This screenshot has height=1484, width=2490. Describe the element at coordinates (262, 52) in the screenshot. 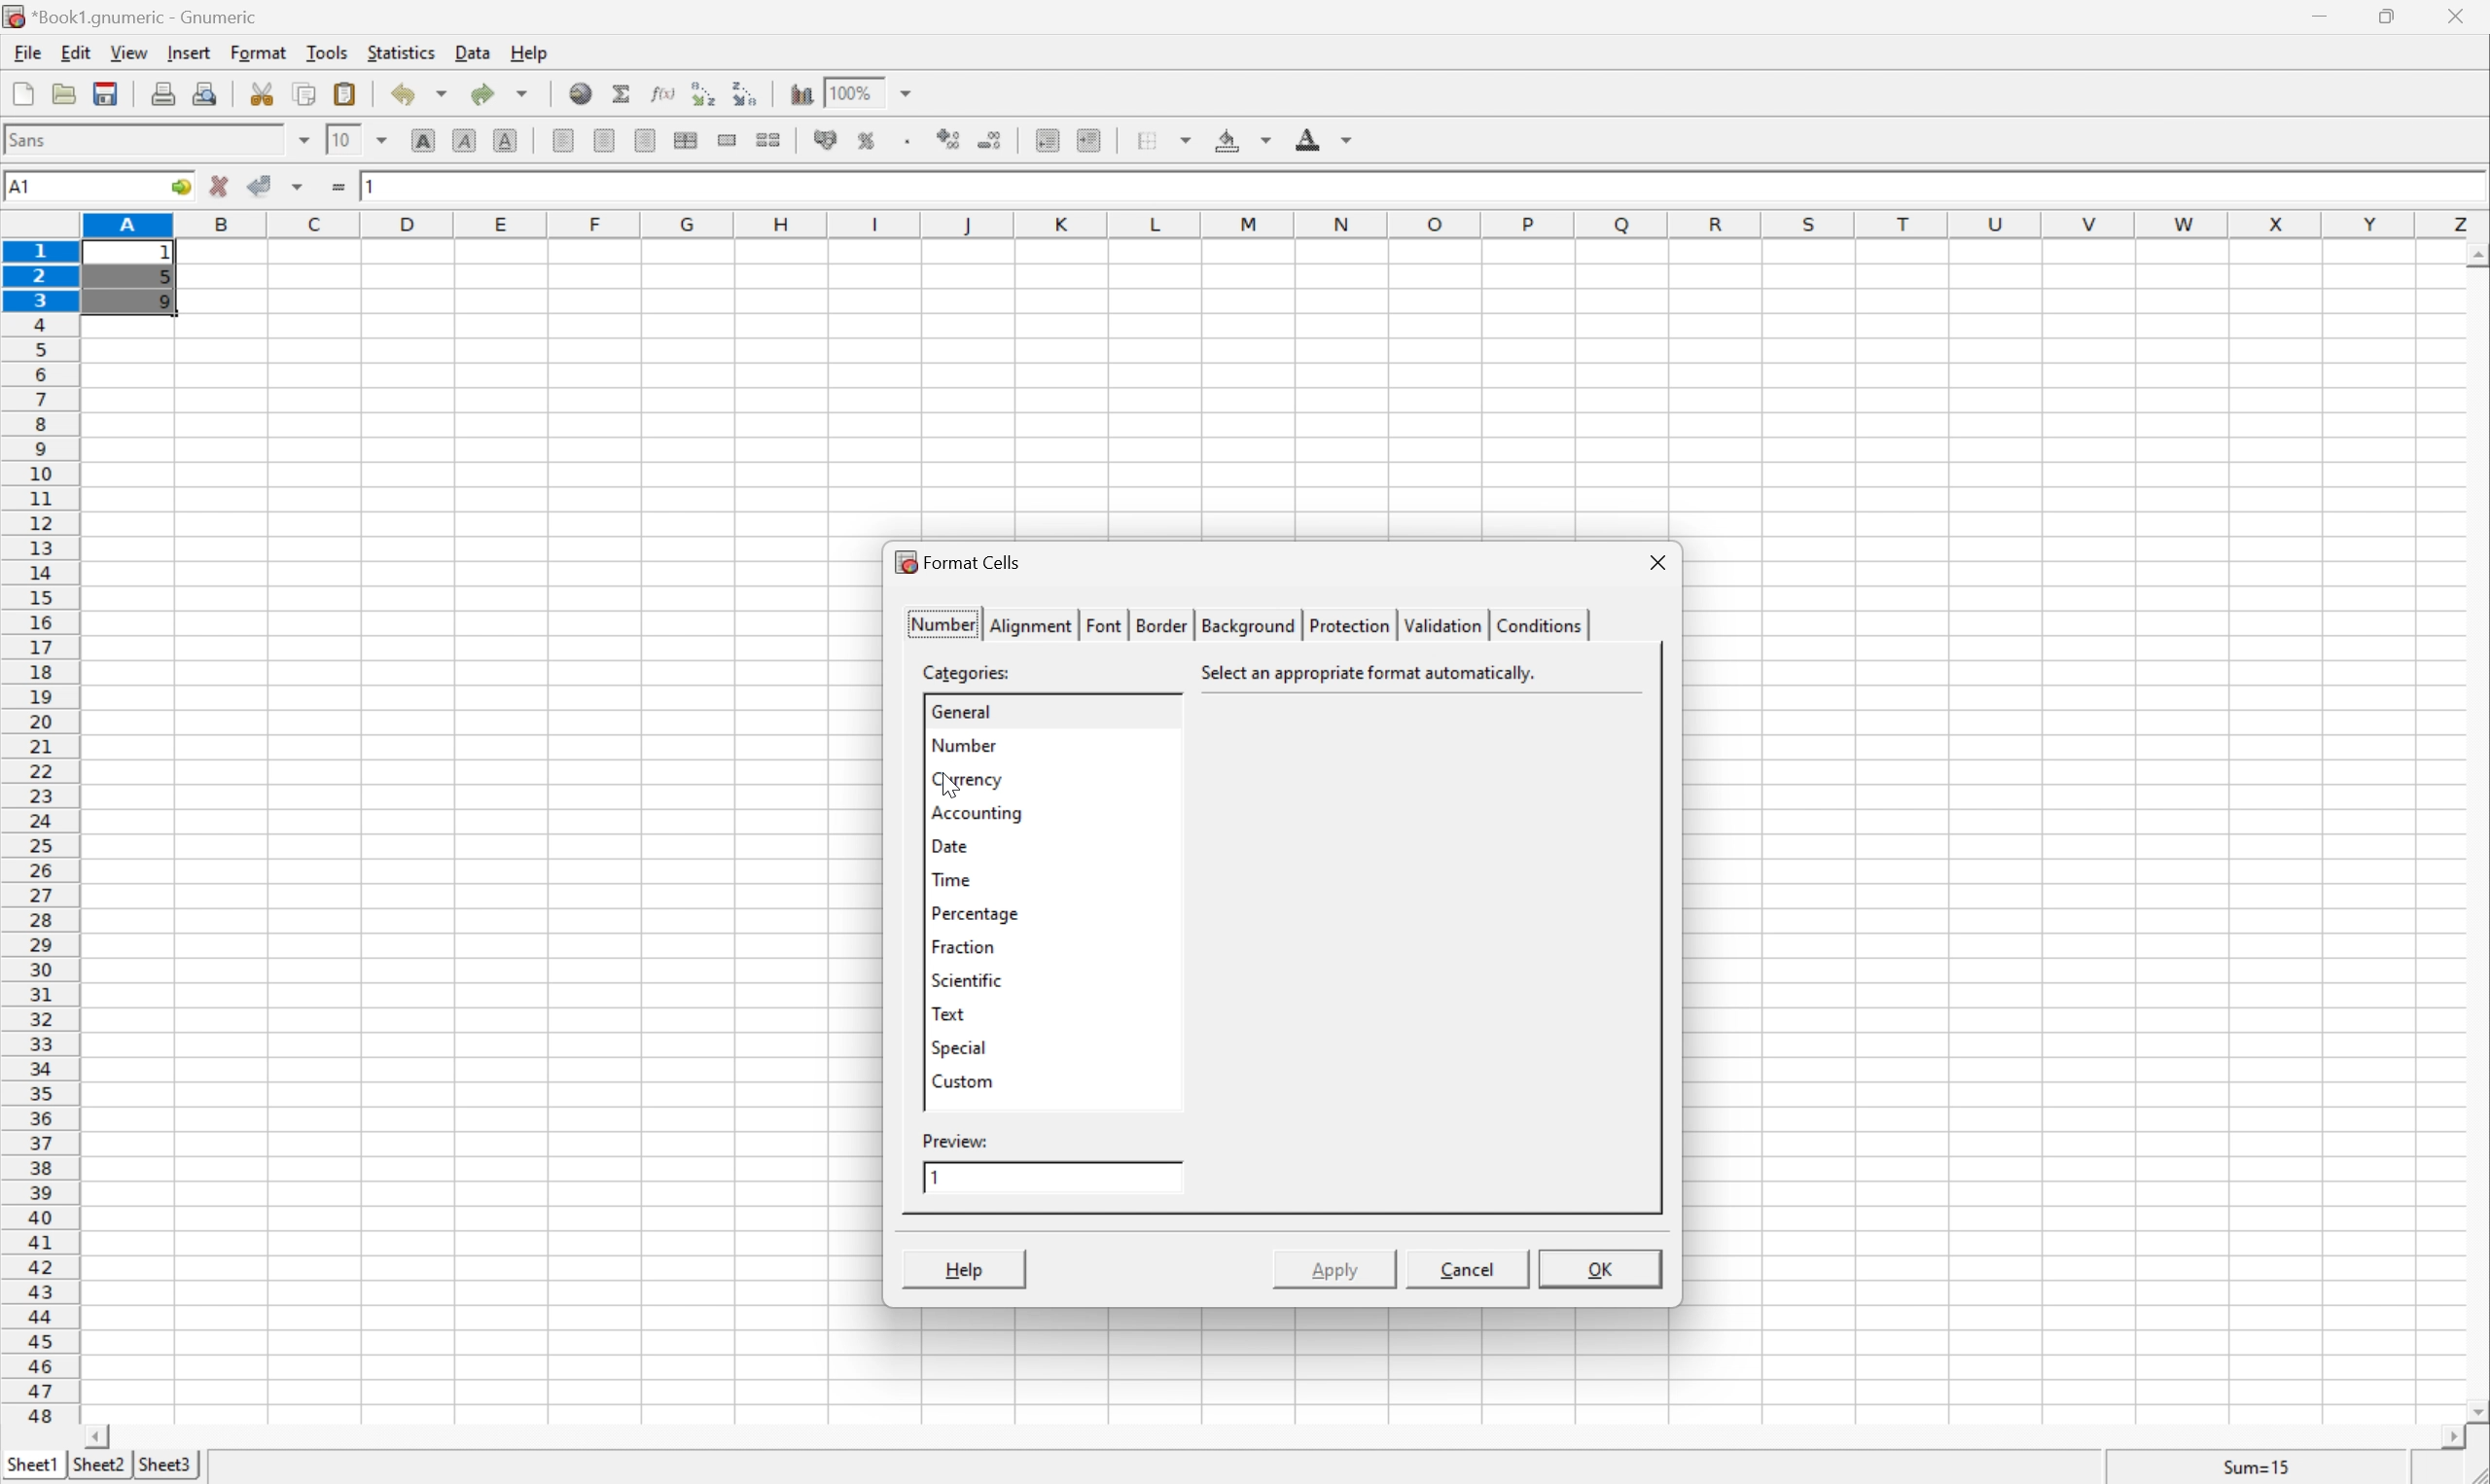

I see `format` at that location.